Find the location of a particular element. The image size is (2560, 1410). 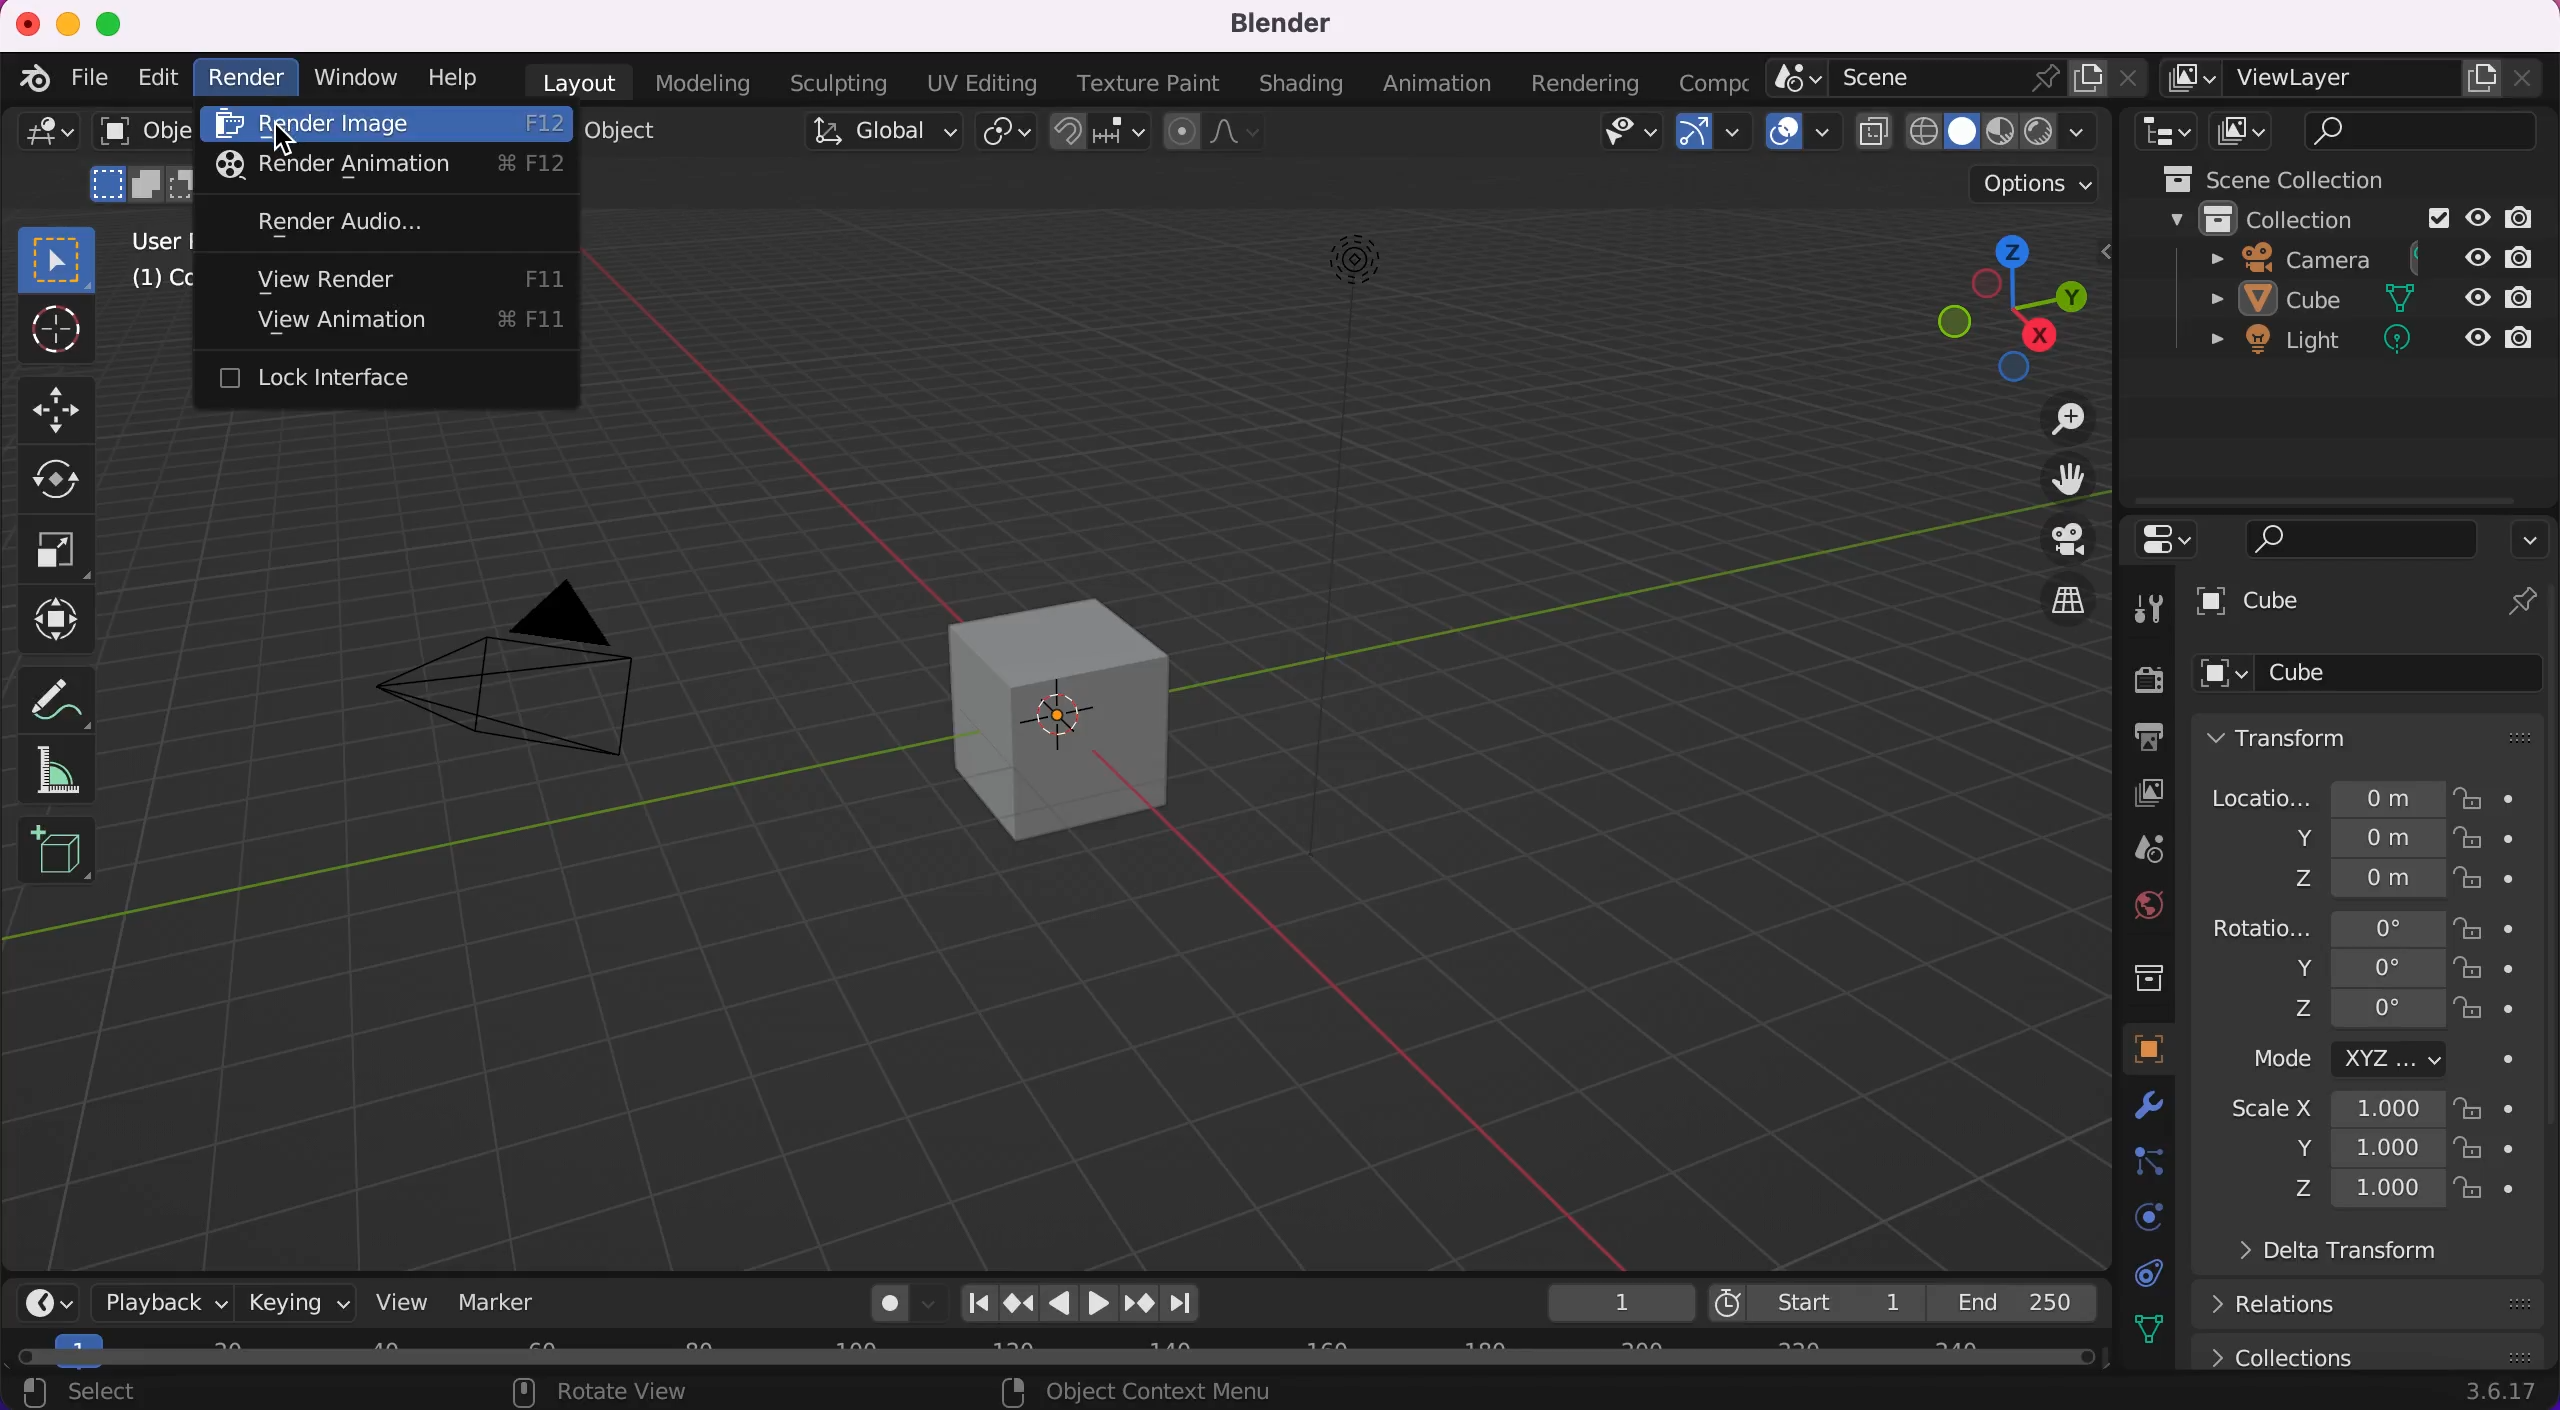

zoom in/out is located at coordinates (2059, 422).